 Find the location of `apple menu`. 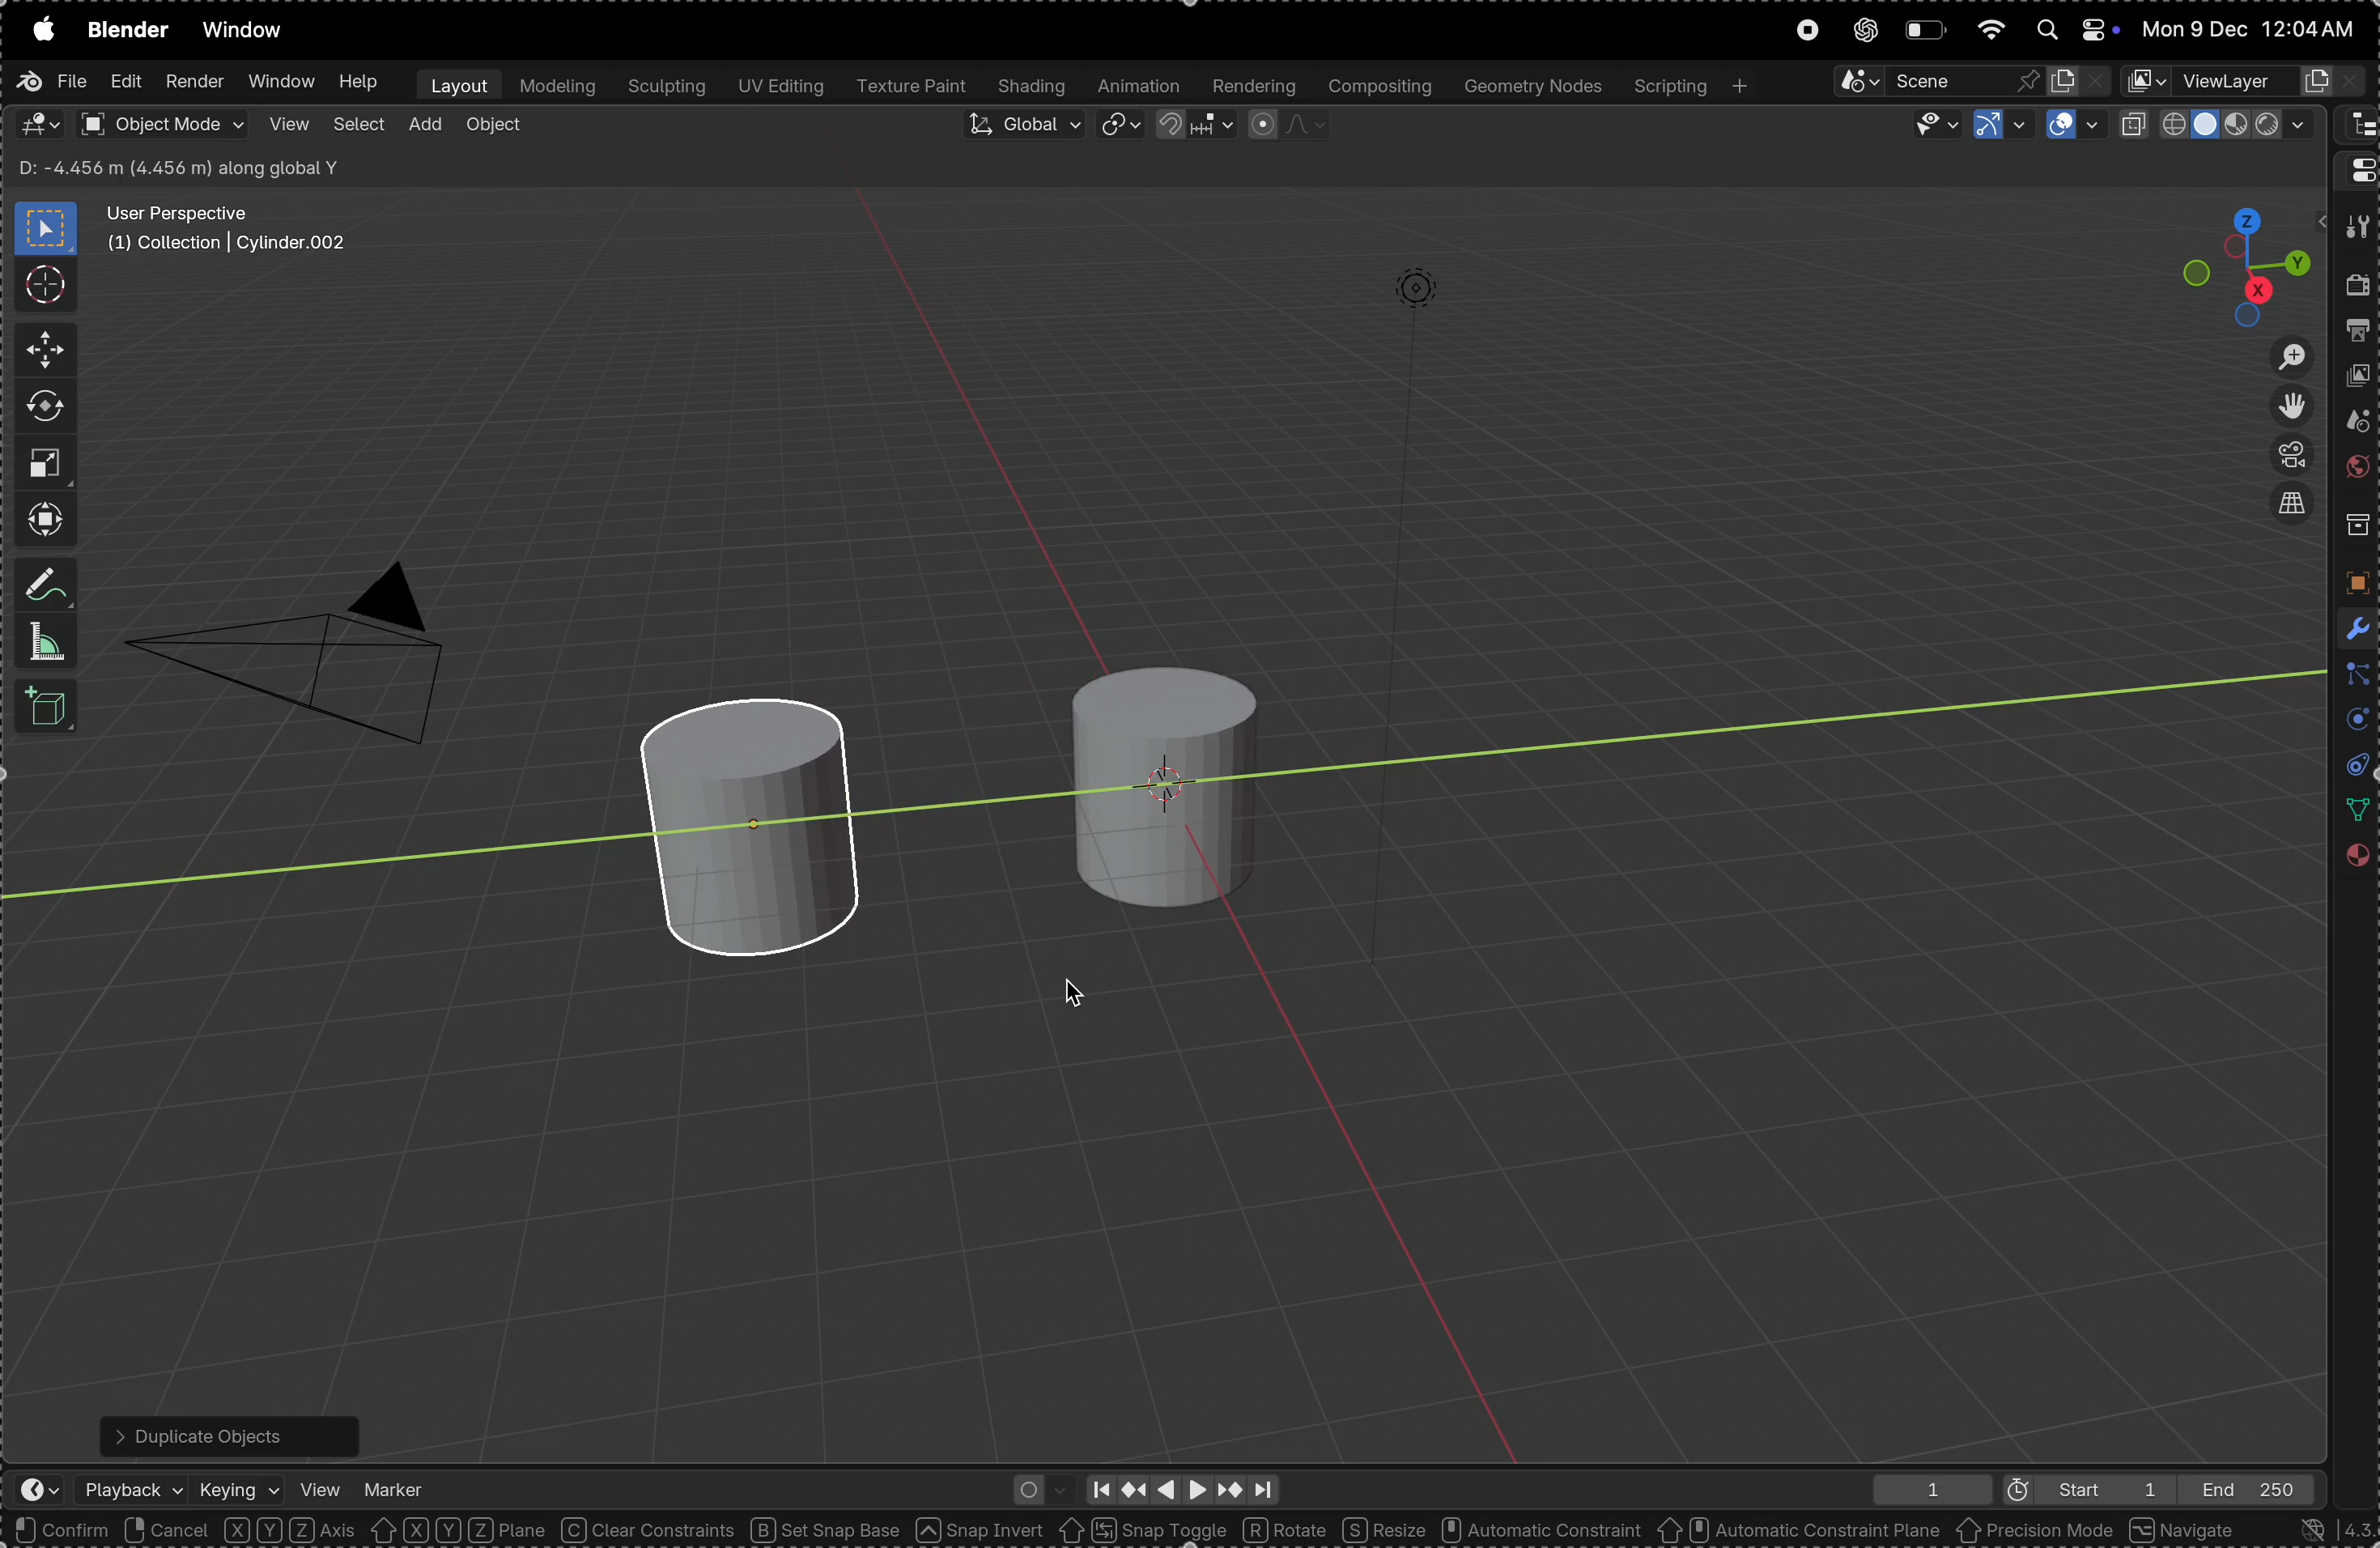

apple menu is located at coordinates (39, 29).